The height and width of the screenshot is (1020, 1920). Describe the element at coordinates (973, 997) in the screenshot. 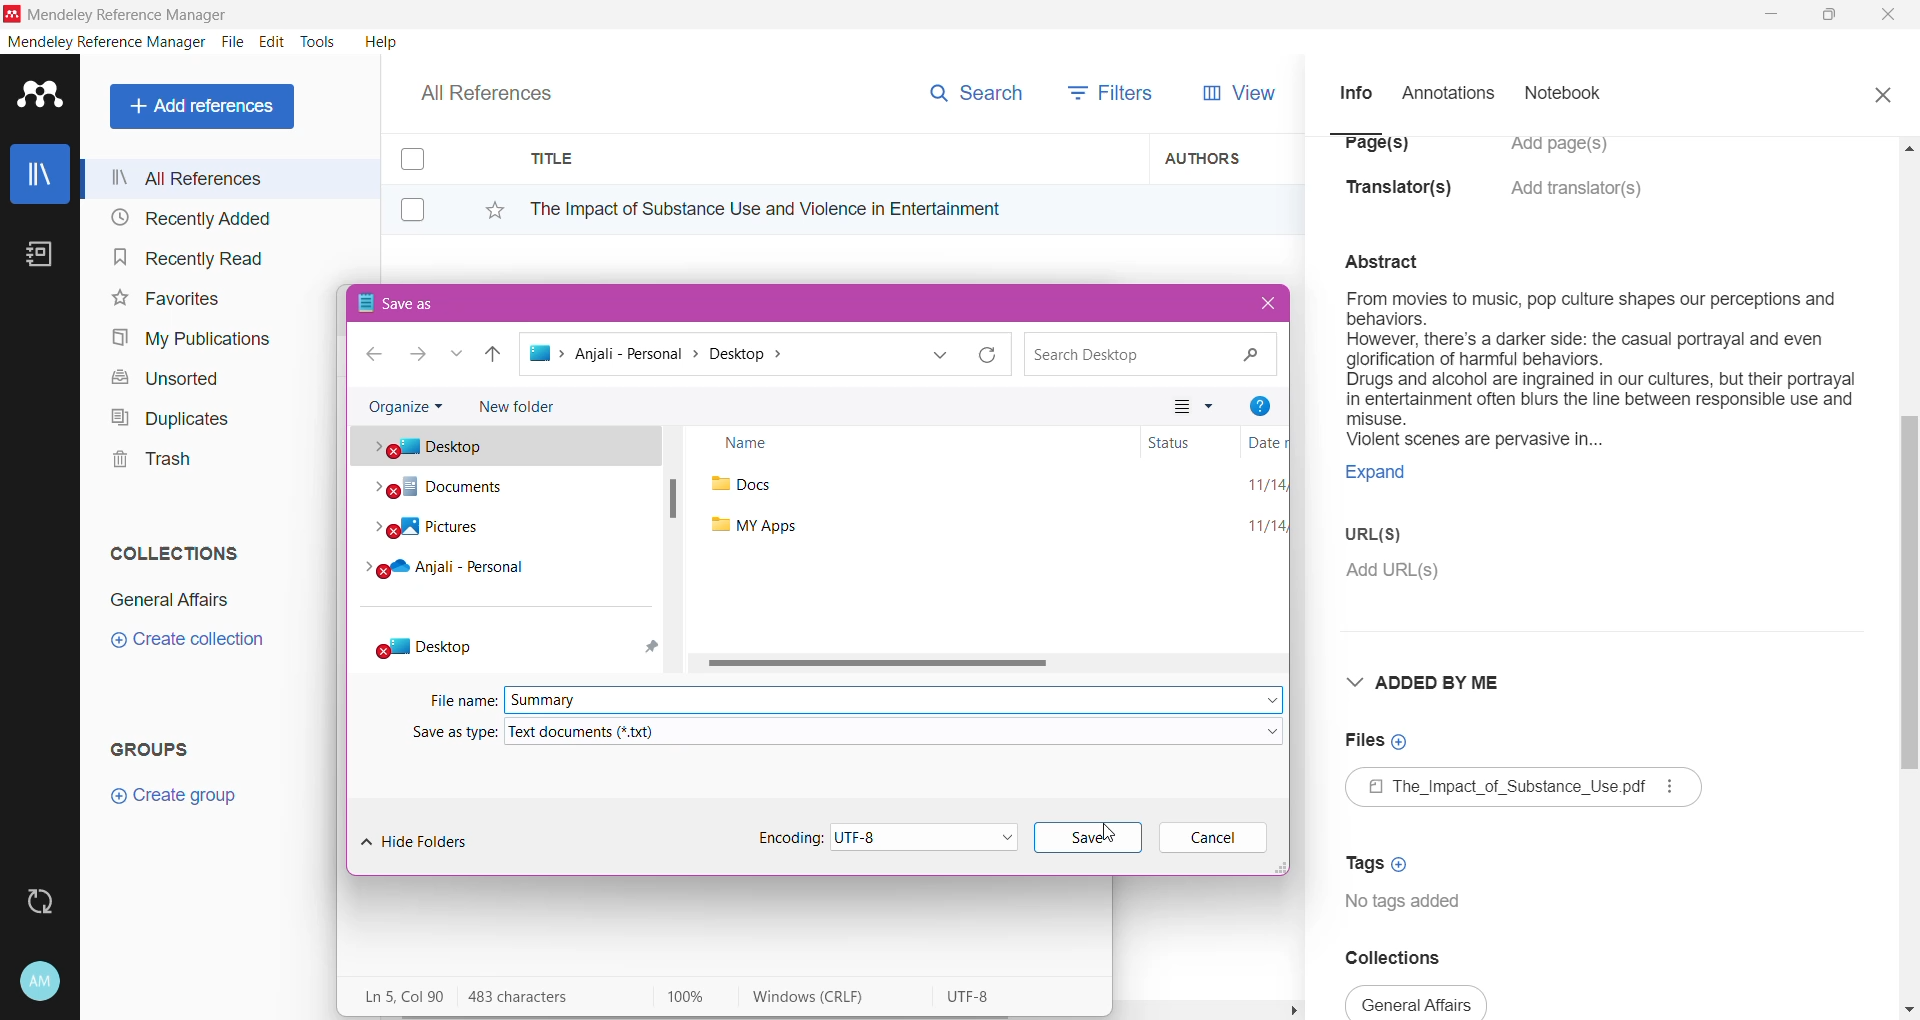

I see `Character encoding used` at that location.